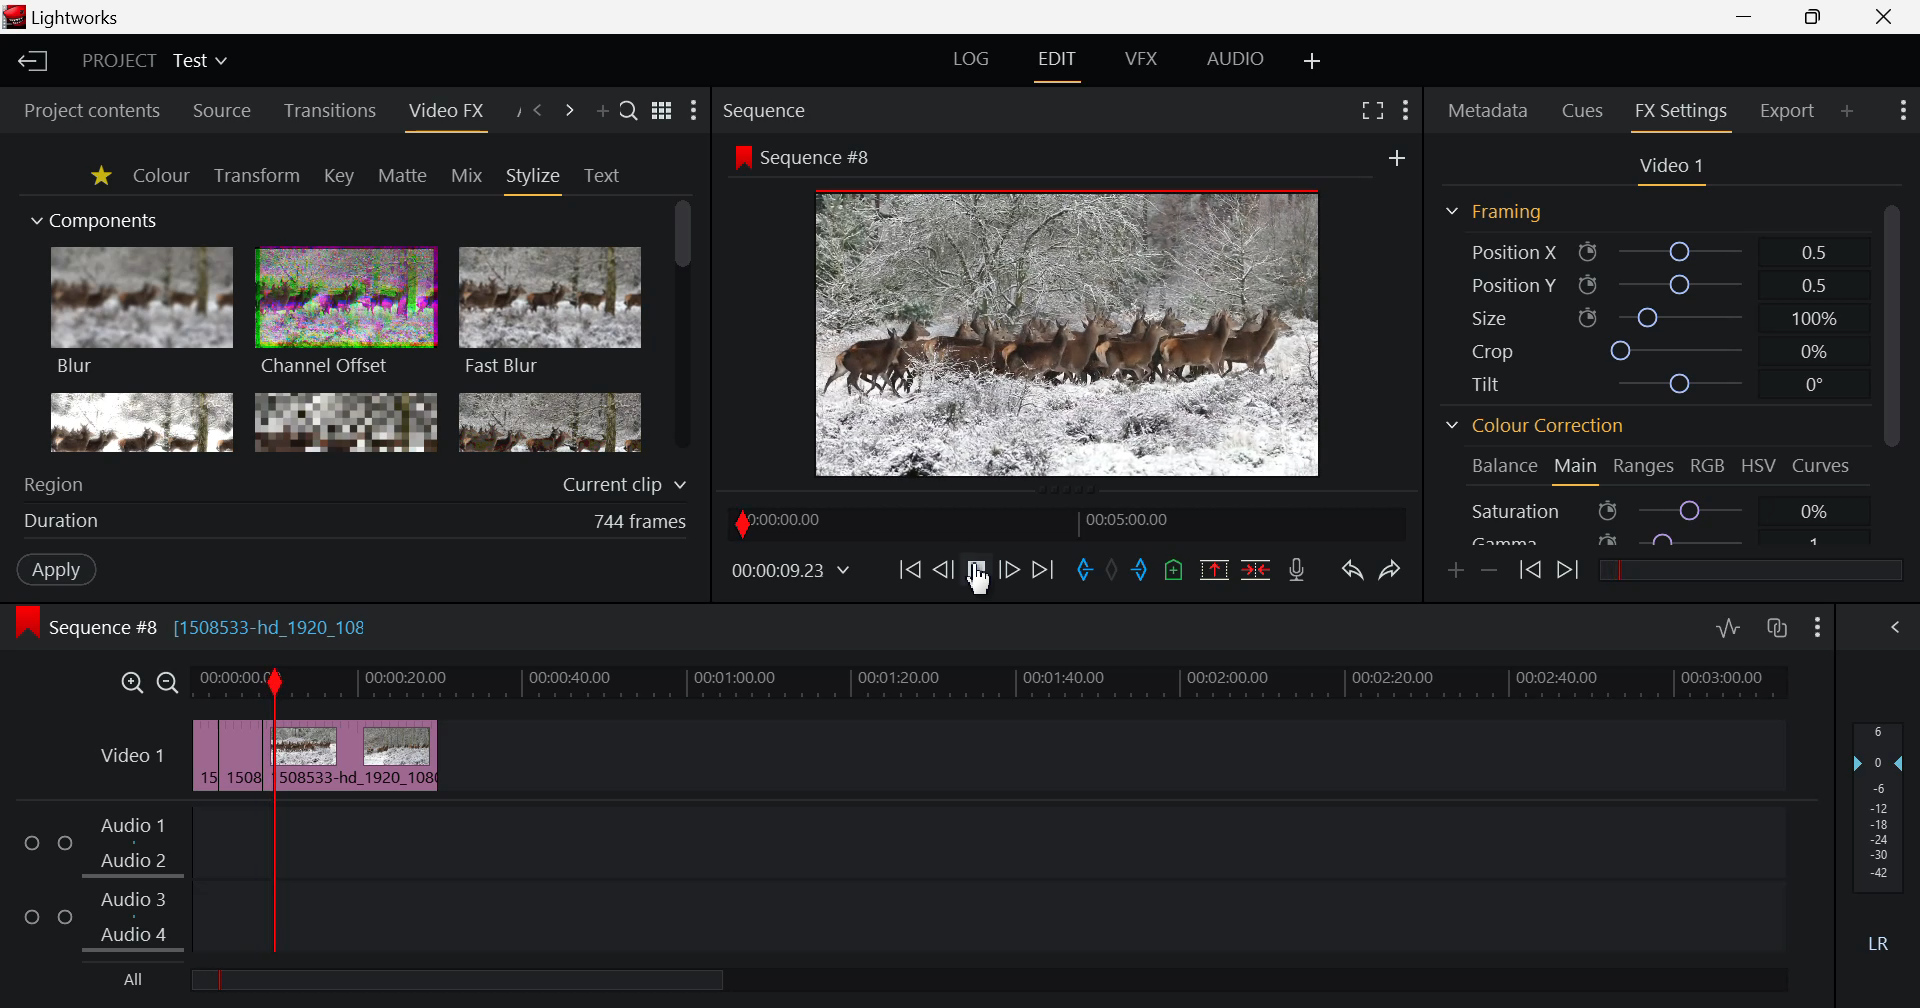 The height and width of the screenshot is (1008, 1920). What do you see at coordinates (223, 110) in the screenshot?
I see `Source` at bounding box center [223, 110].